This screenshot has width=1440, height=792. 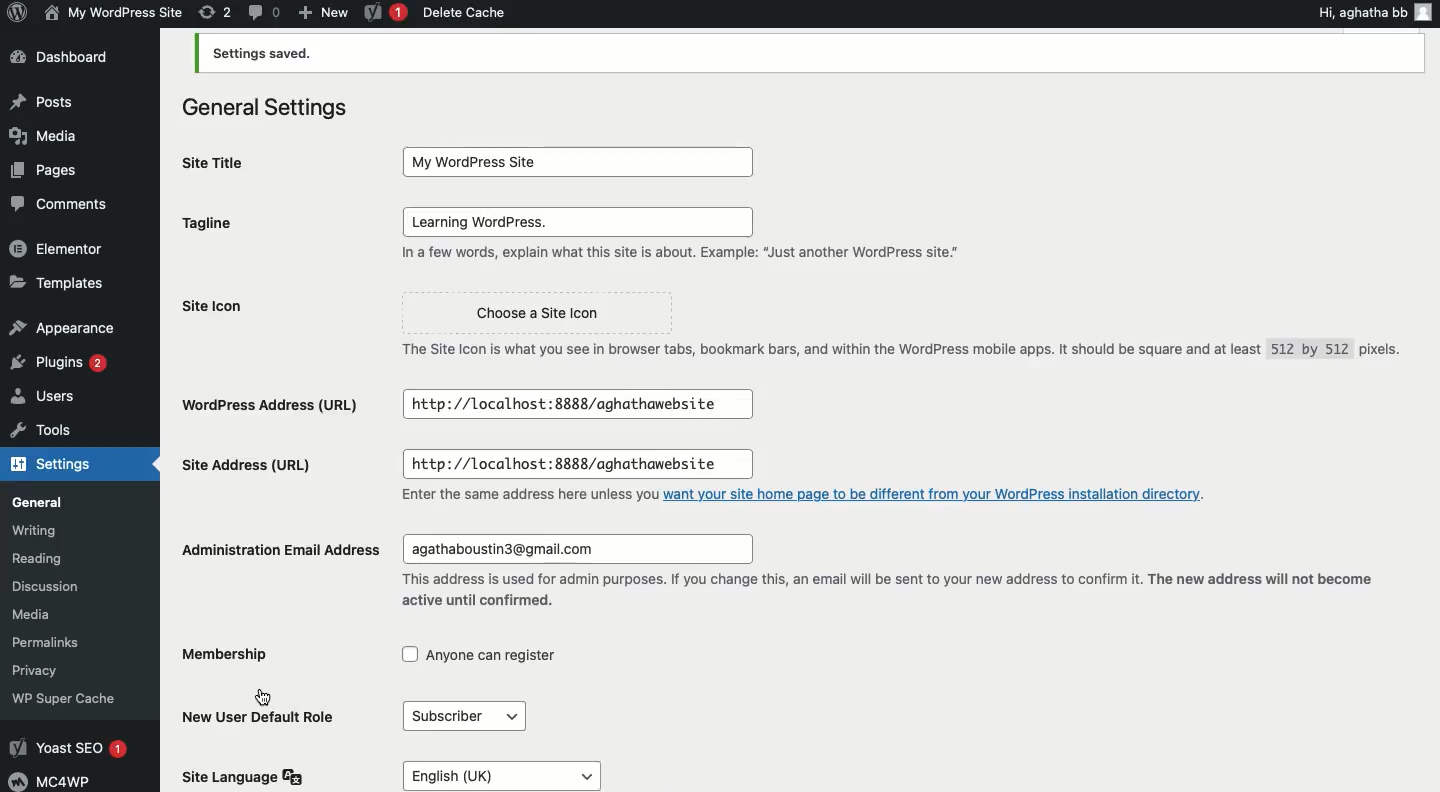 What do you see at coordinates (809, 54) in the screenshot?
I see `Settings saved` at bounding box center [809, 54].